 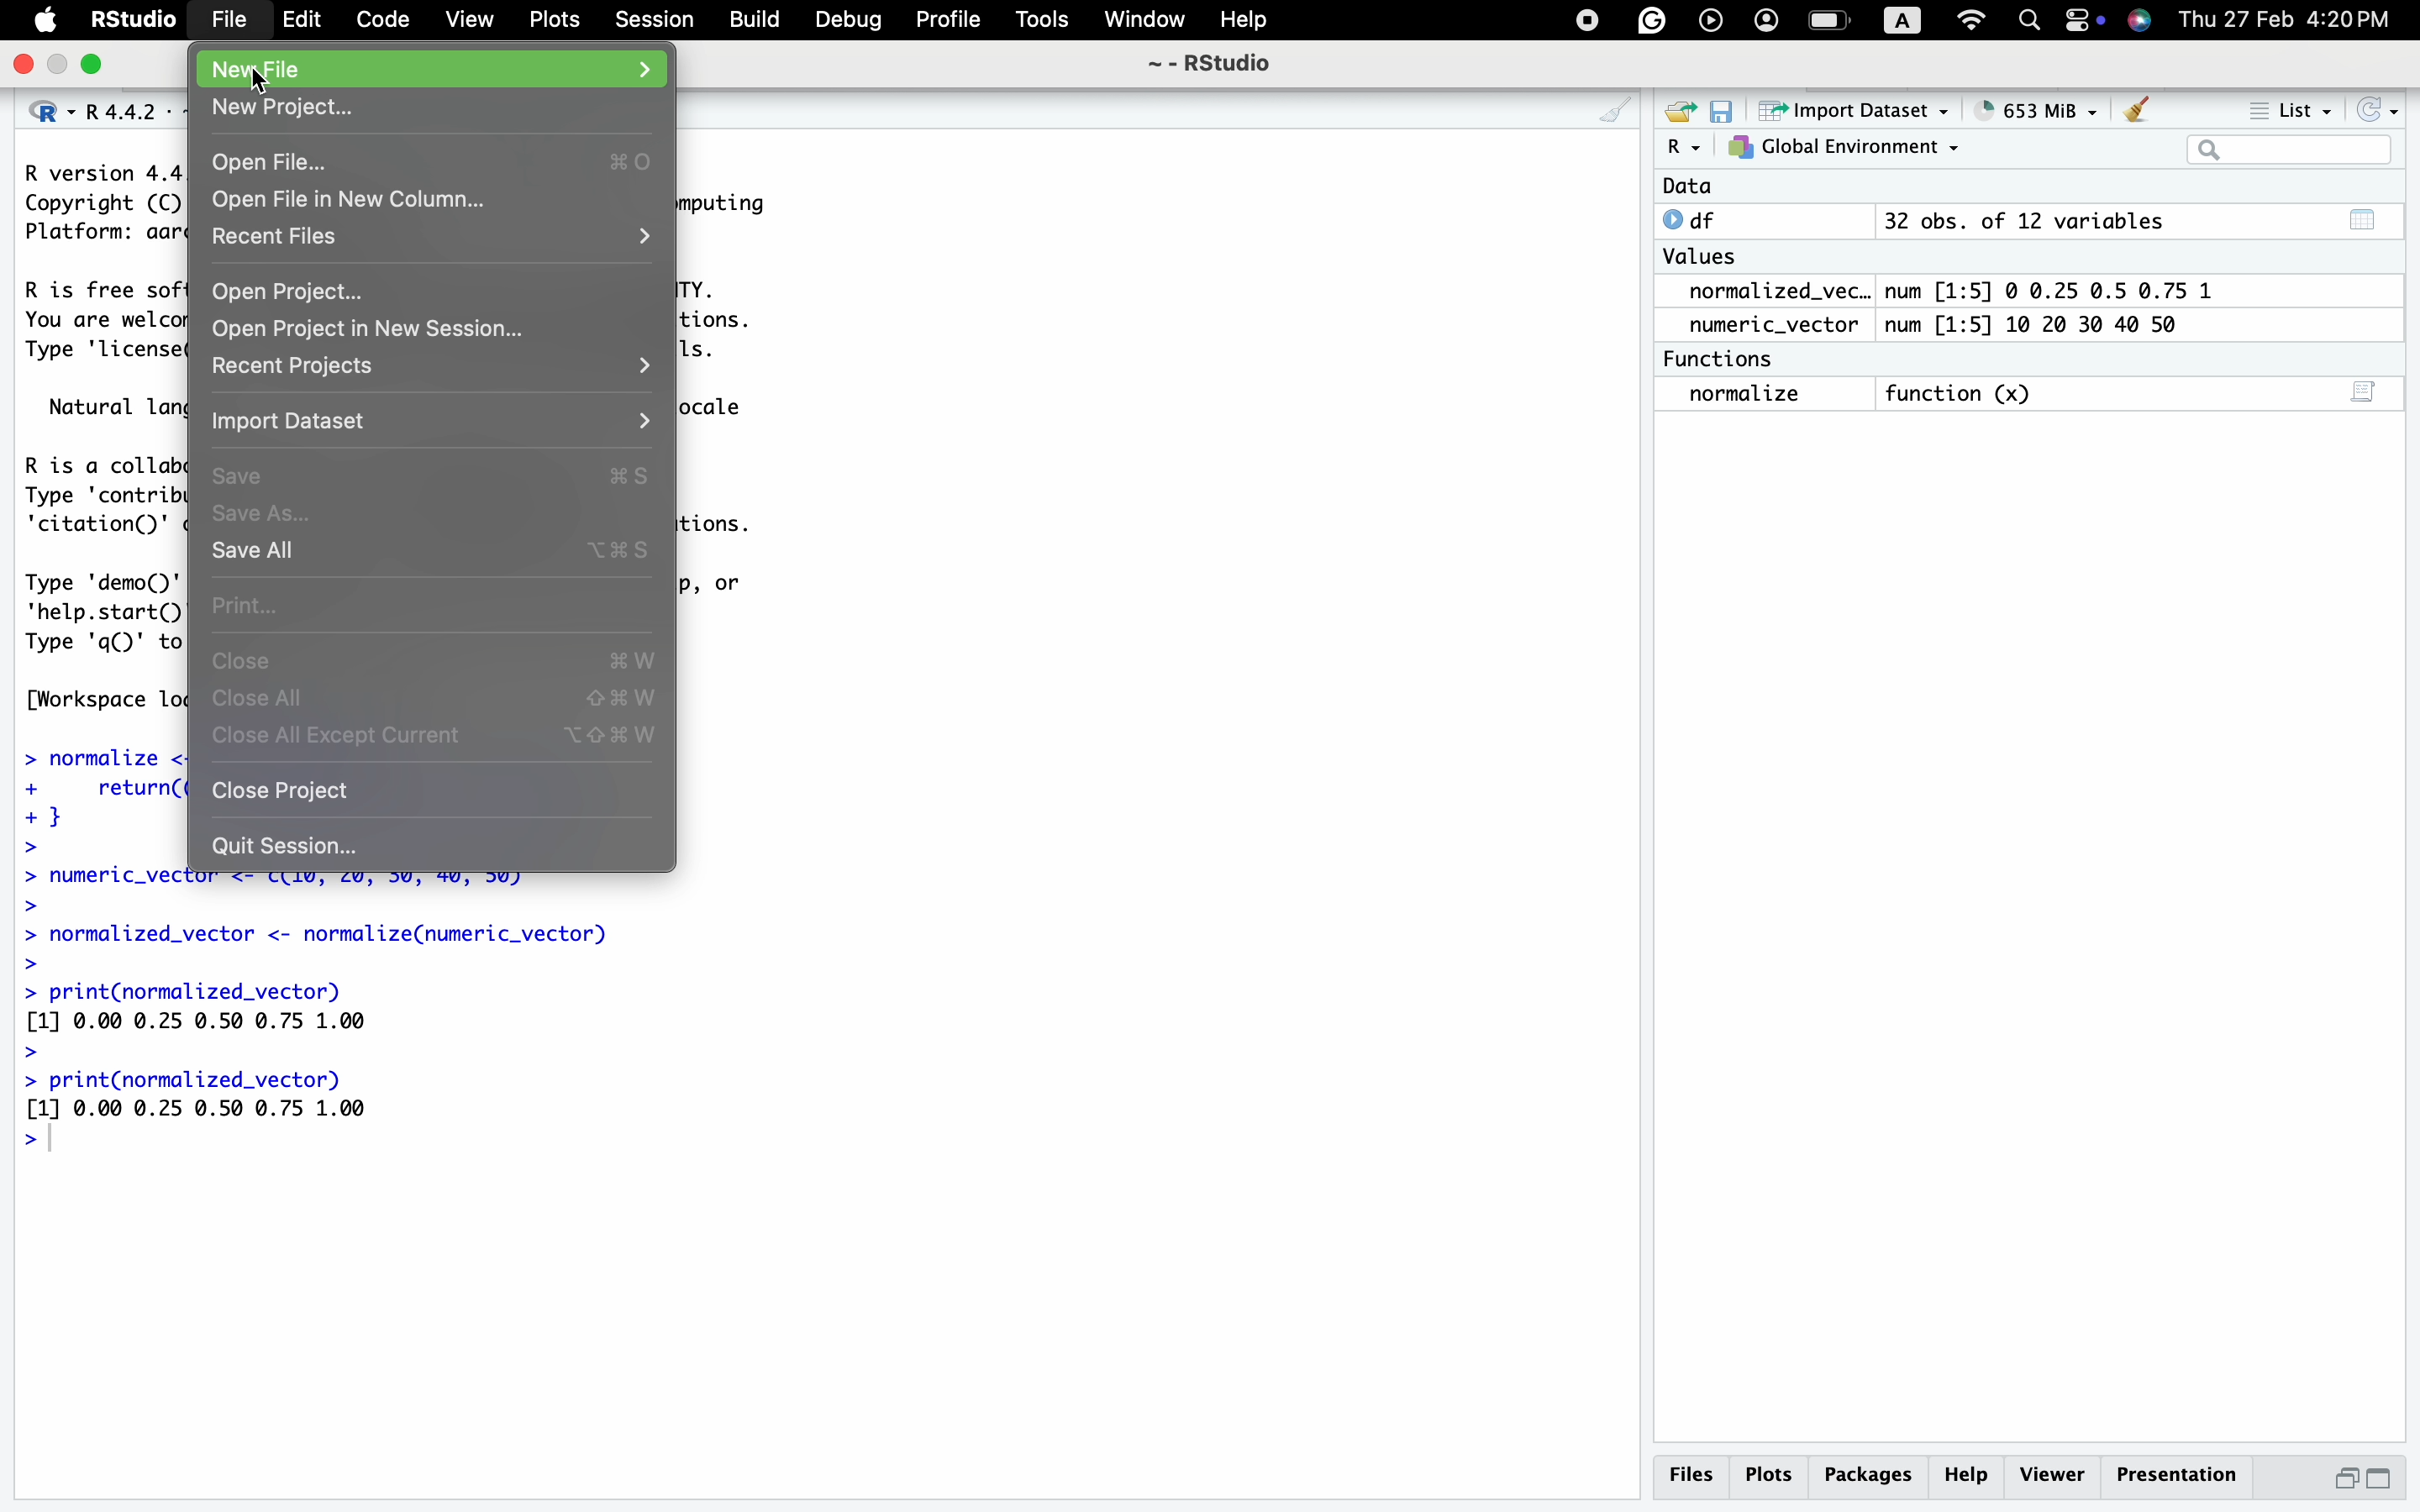 I want to click on Open Project in New Session, so click(x=375, y=332).